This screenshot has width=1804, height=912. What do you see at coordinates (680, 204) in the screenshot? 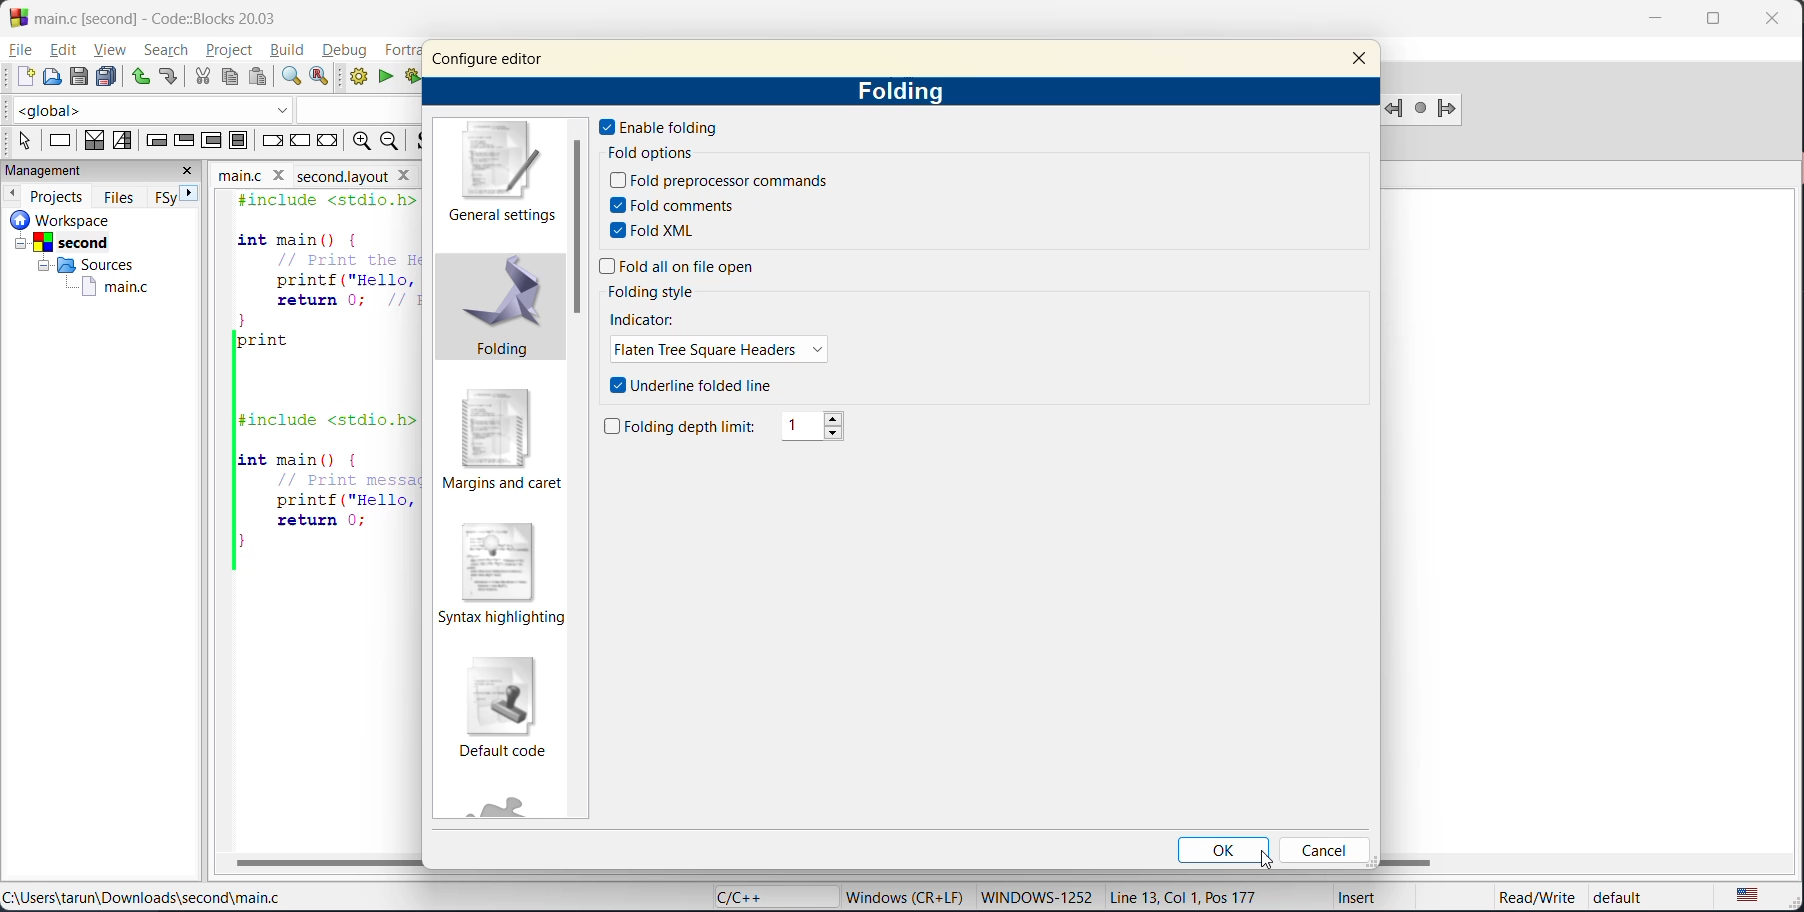
I see `fold comments` at bounding box center [680, 204].